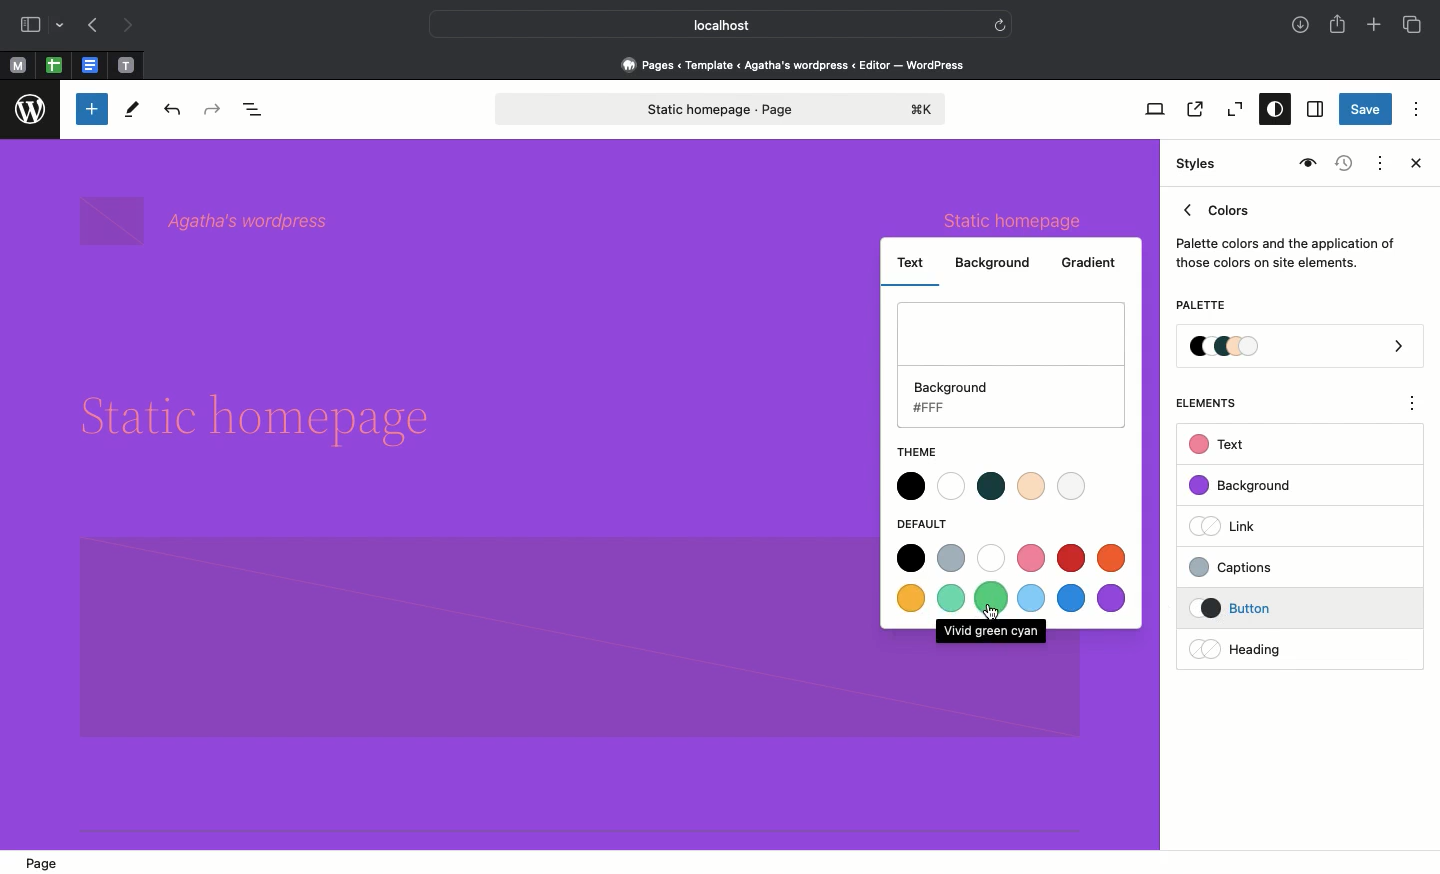  What do you see at coordinates (92, 109) in the screenshot?
I see `Toggle blocker` at bounding box center [92, 109].